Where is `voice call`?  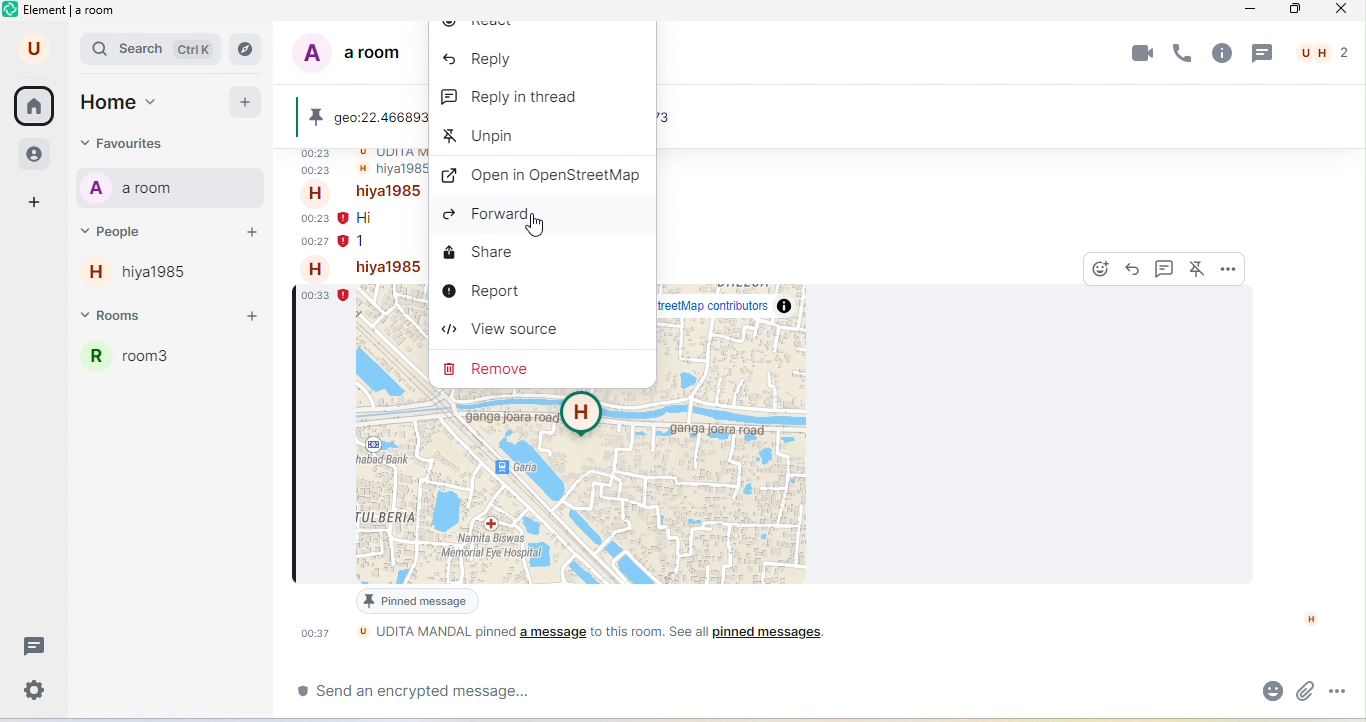
voice call is located at coordinates (1185, 56).